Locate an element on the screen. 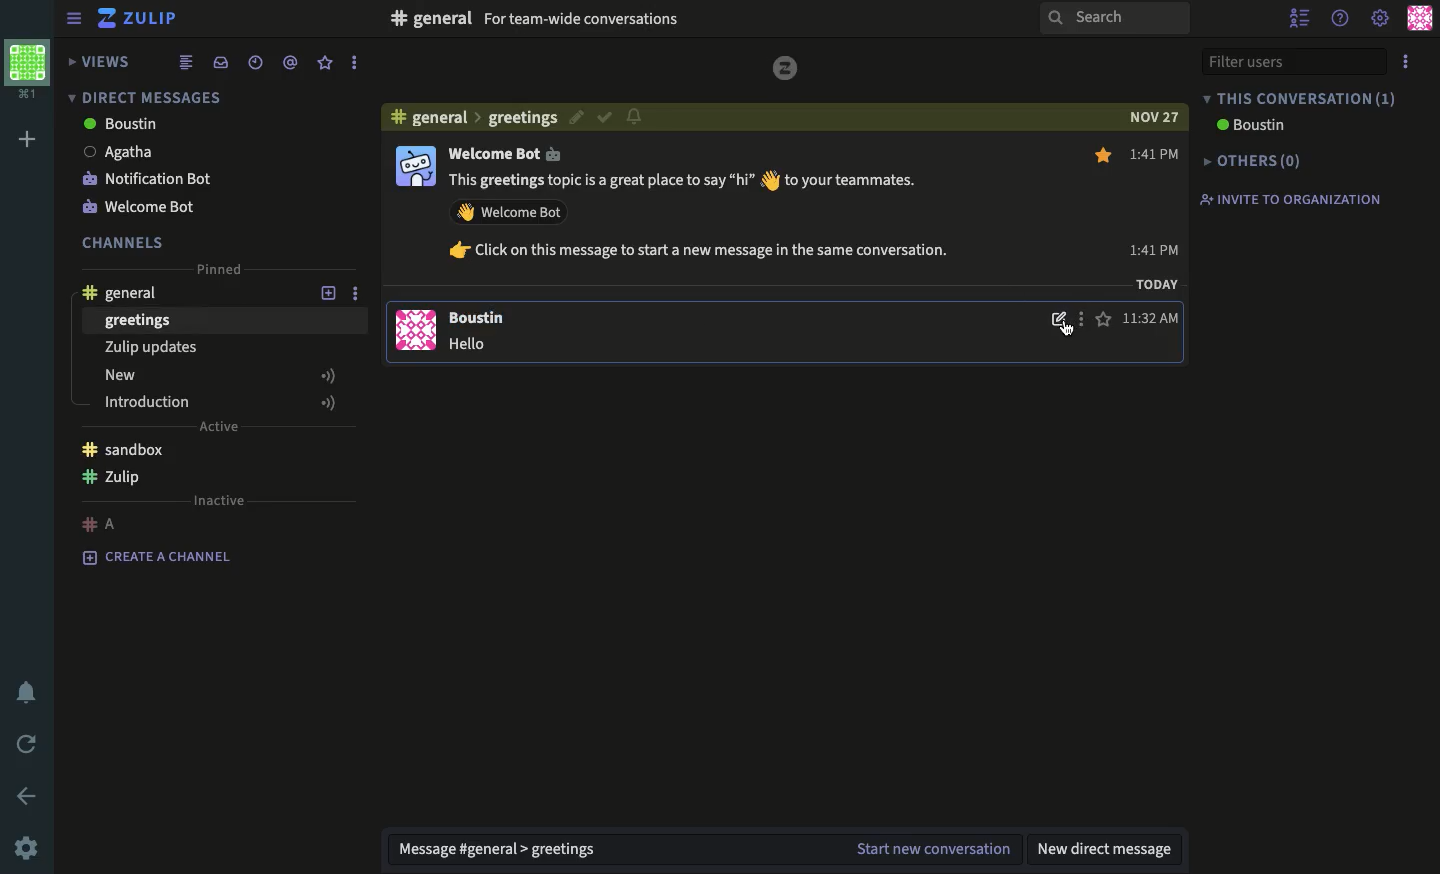 The image size is (1440, 874). boutsin is located at coordinates (123, 124).